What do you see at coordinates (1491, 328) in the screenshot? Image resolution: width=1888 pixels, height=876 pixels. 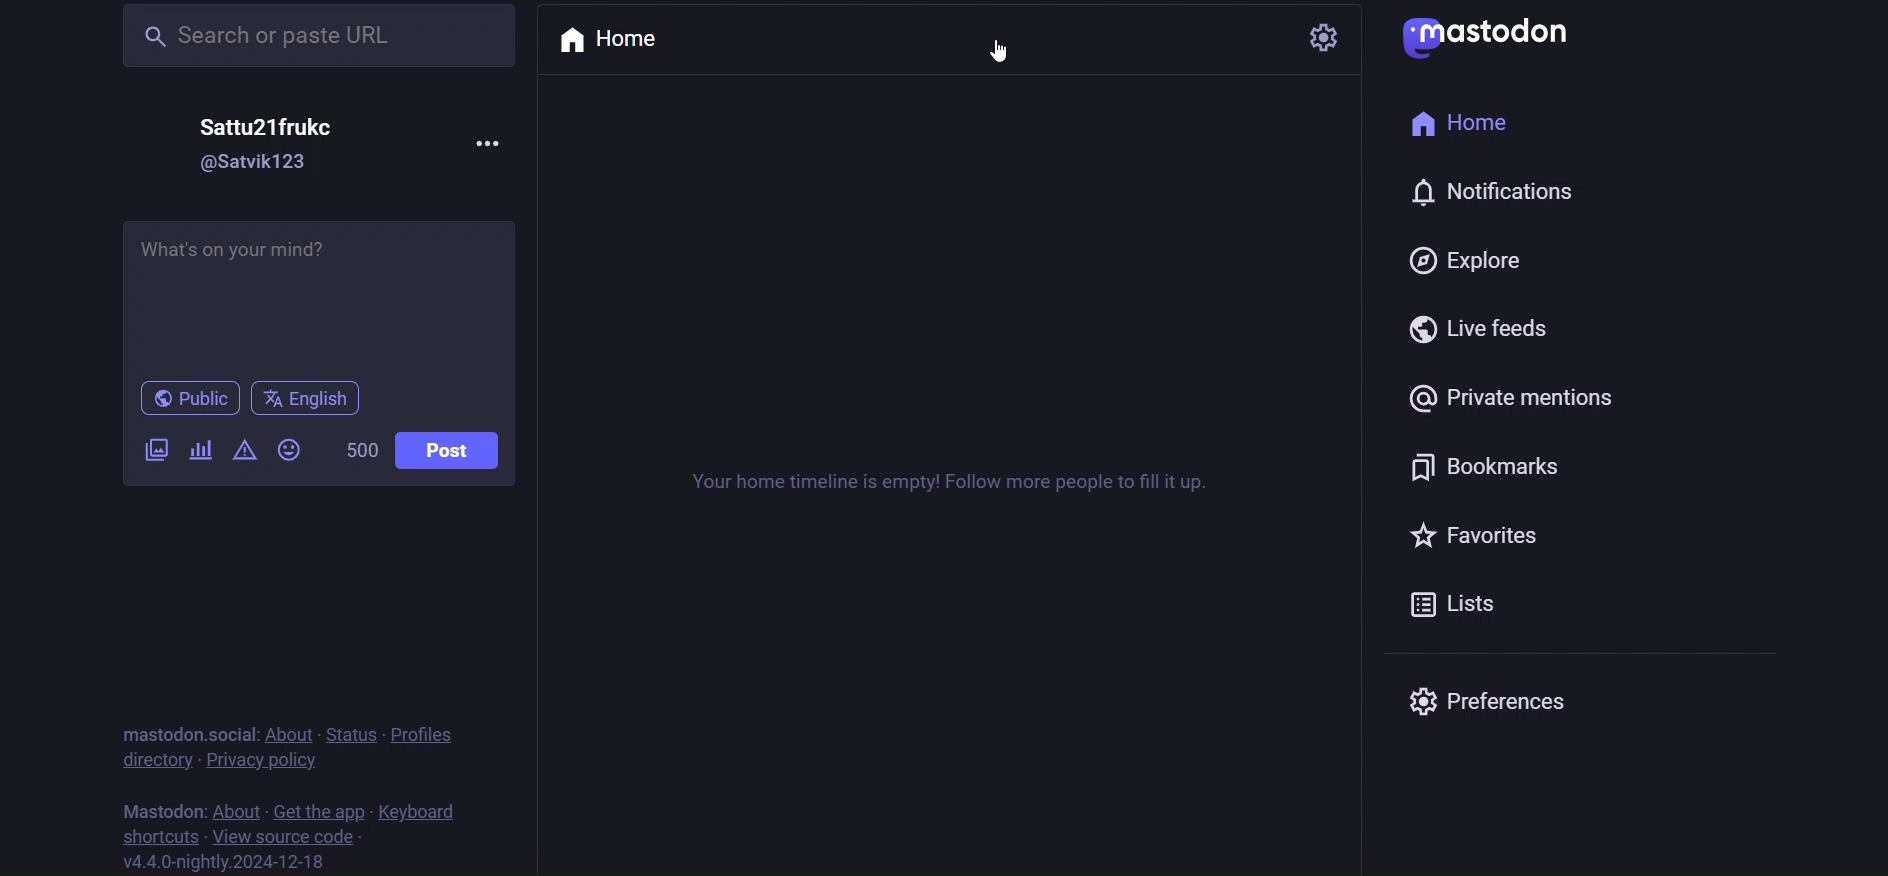 I see `live feed` at bounding box center [1491, 328].